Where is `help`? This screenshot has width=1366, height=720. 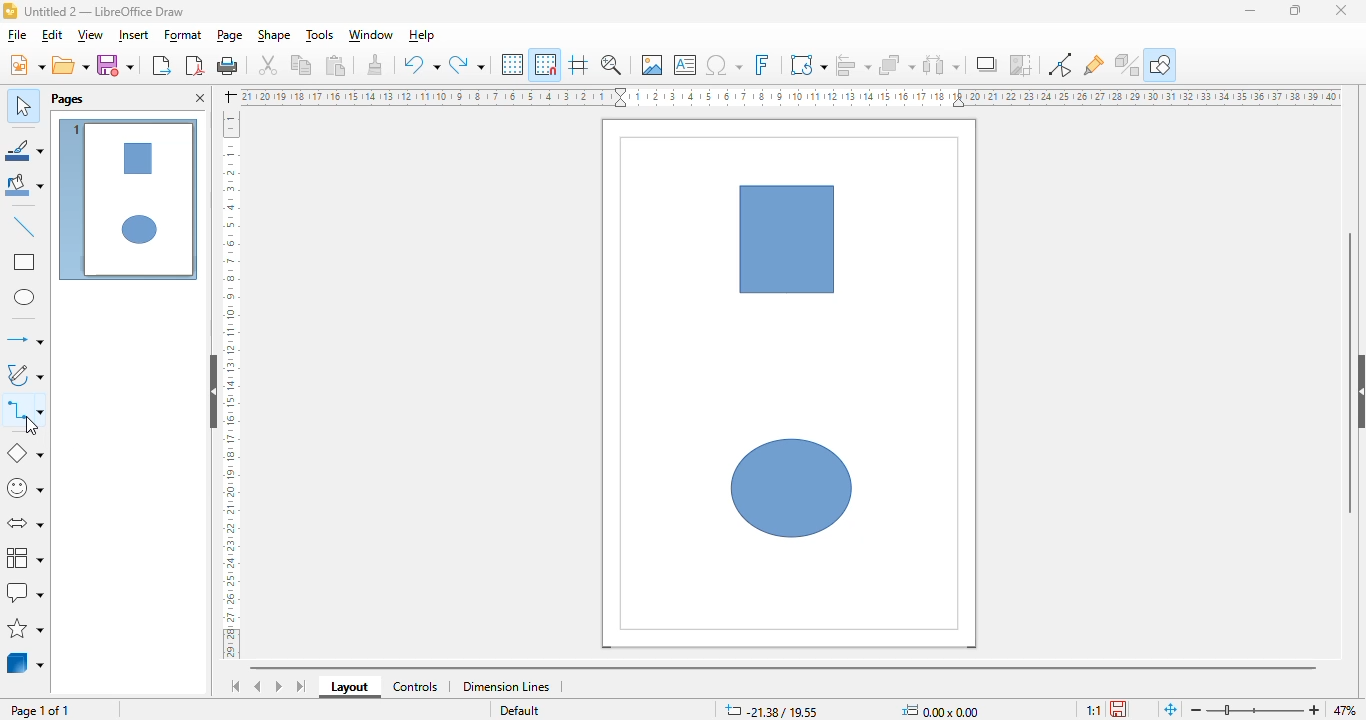
help is located at coordinates (421, 35).